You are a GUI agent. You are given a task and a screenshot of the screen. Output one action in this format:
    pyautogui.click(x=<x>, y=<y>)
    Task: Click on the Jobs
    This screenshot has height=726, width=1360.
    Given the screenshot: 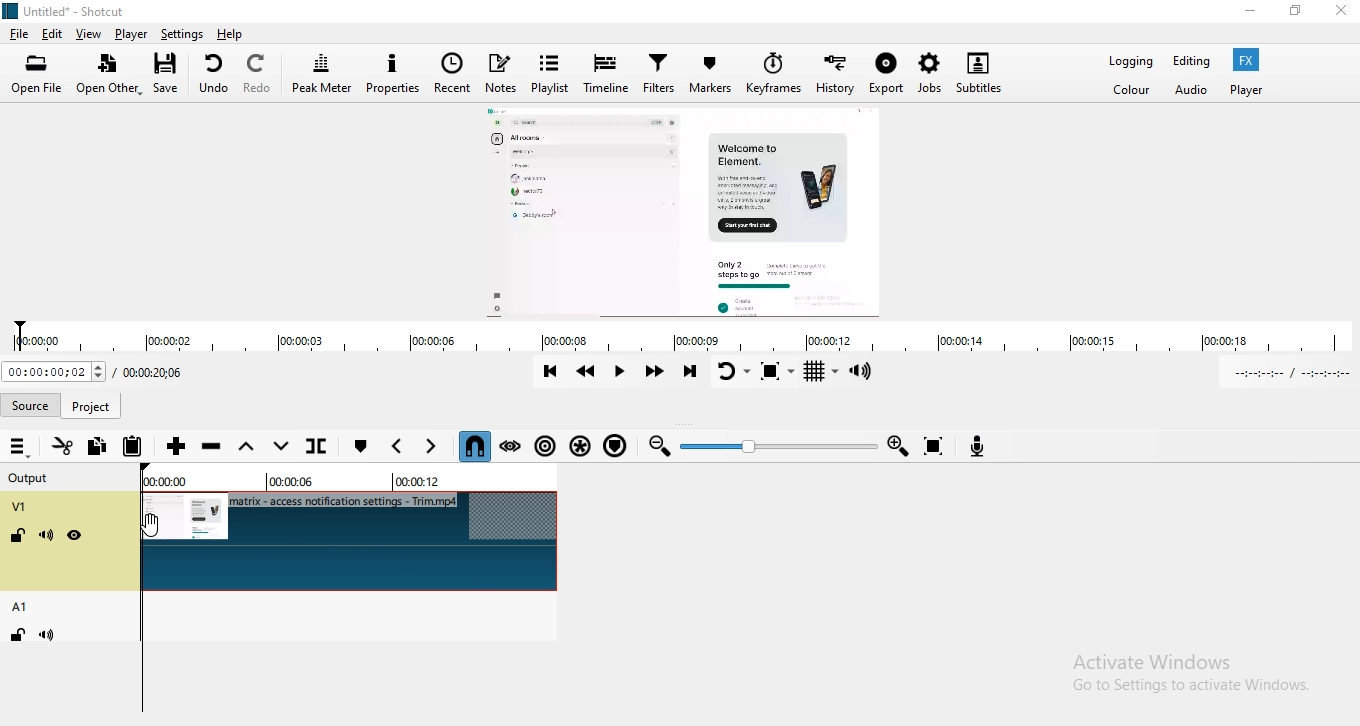 What is the action you would take?
    pyautogui.click(x=929, y=75)
    